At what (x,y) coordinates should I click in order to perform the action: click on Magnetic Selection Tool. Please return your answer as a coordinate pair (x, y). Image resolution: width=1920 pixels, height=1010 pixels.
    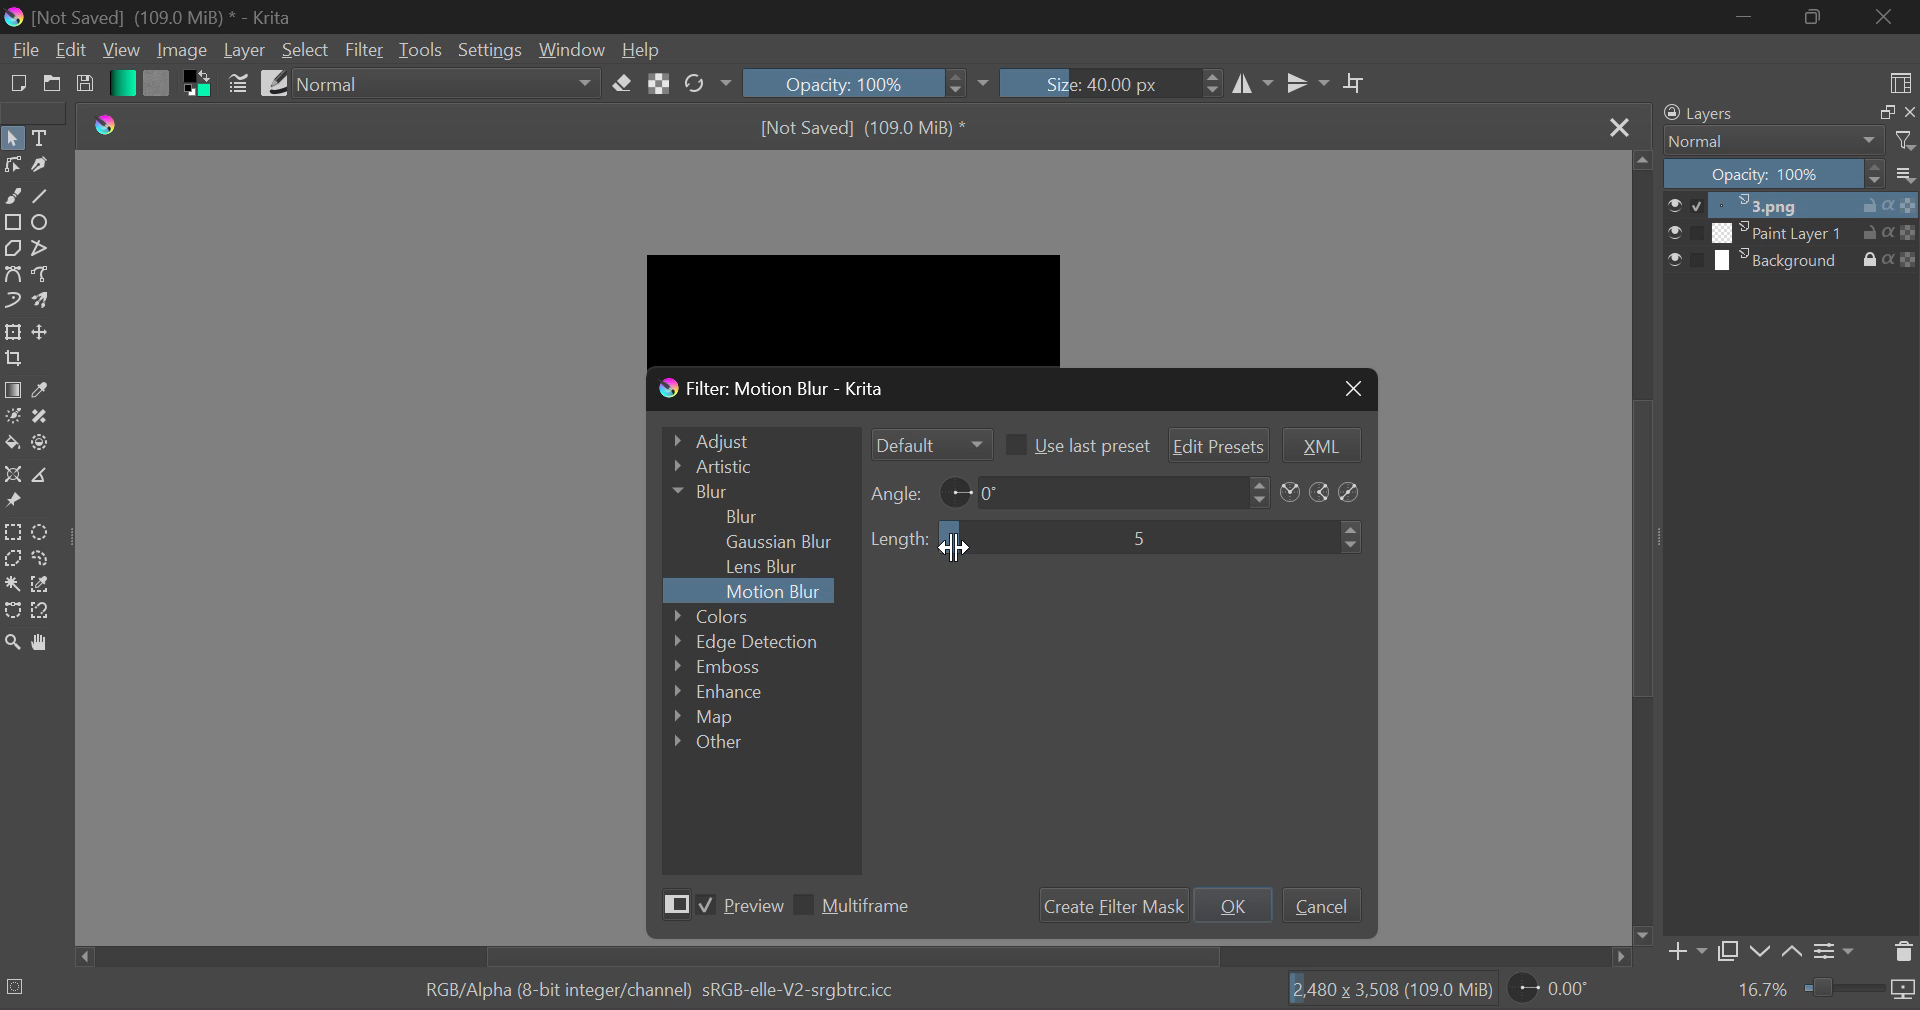
    Looking at the image, I should click on (42, 615).